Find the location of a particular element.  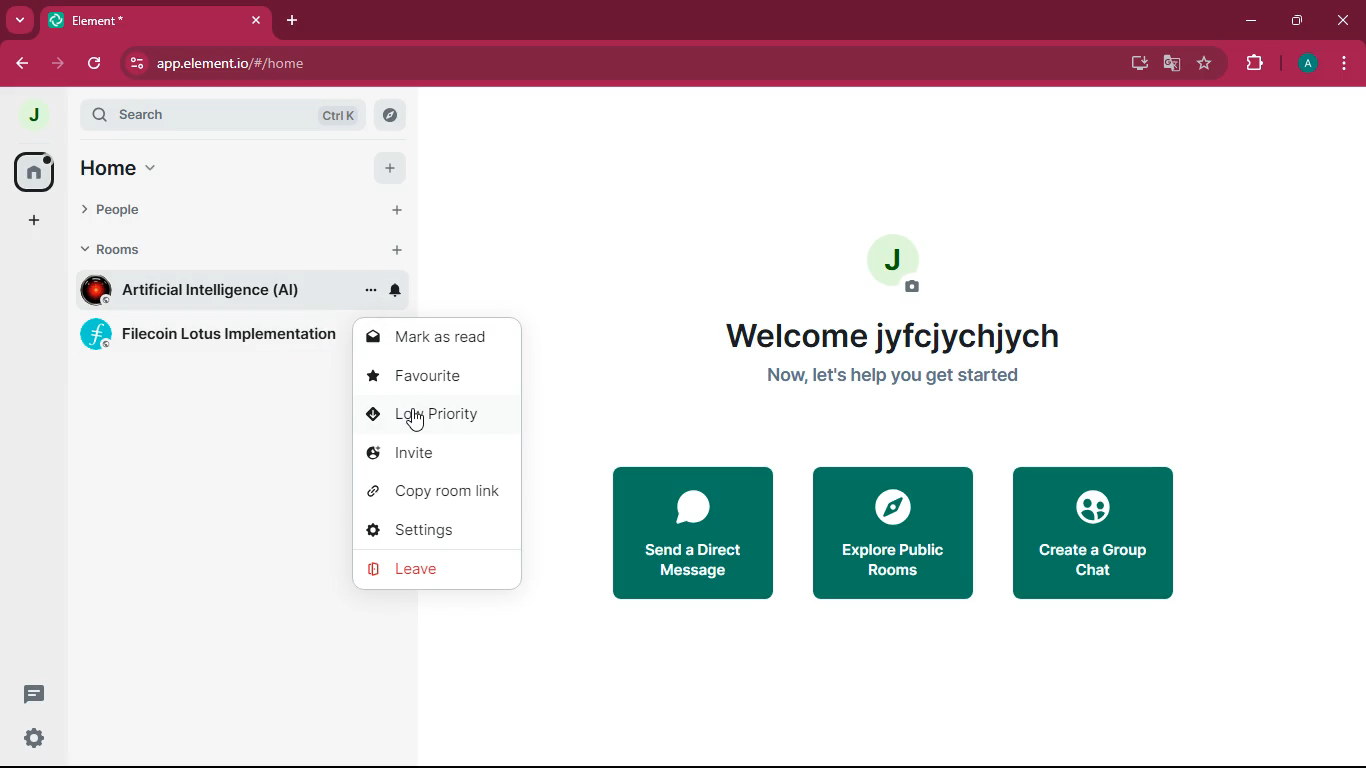

close is located at coordinates (1340, 18).